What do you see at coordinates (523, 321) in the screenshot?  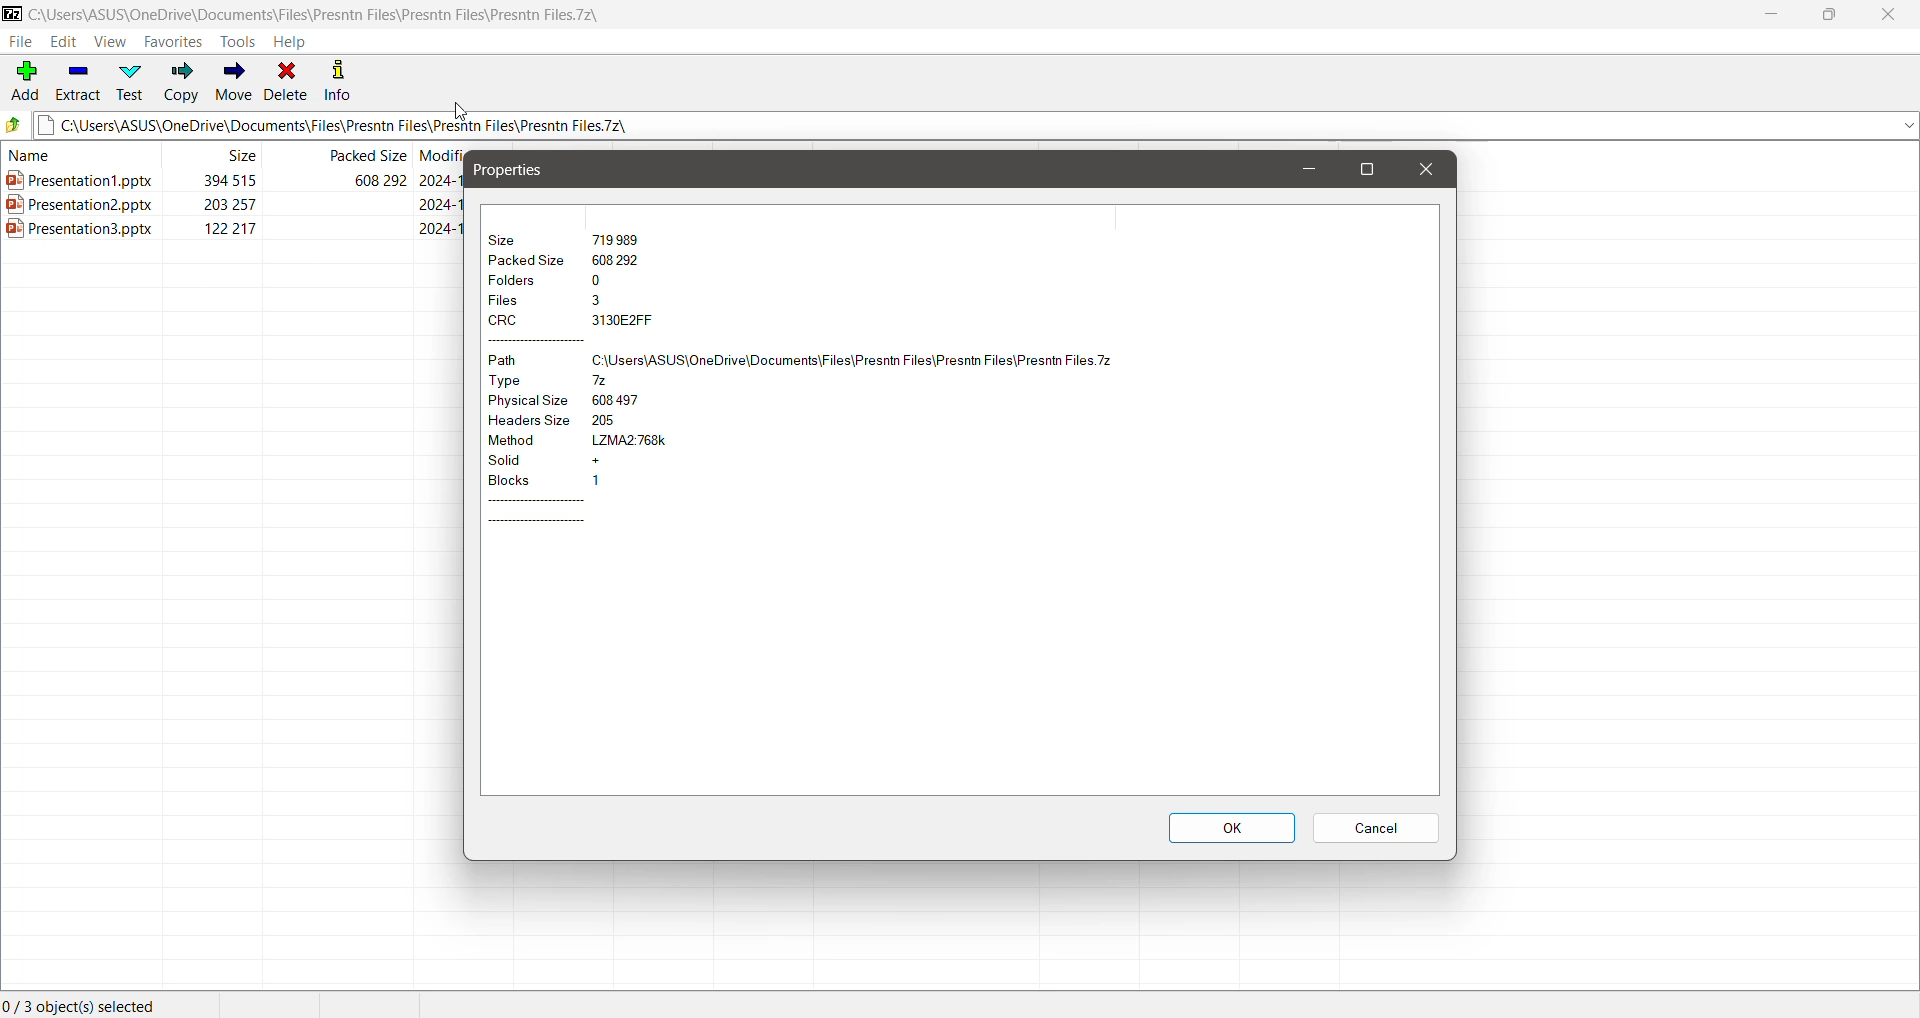 I see `CRC ` at bounding box center [523, 321].